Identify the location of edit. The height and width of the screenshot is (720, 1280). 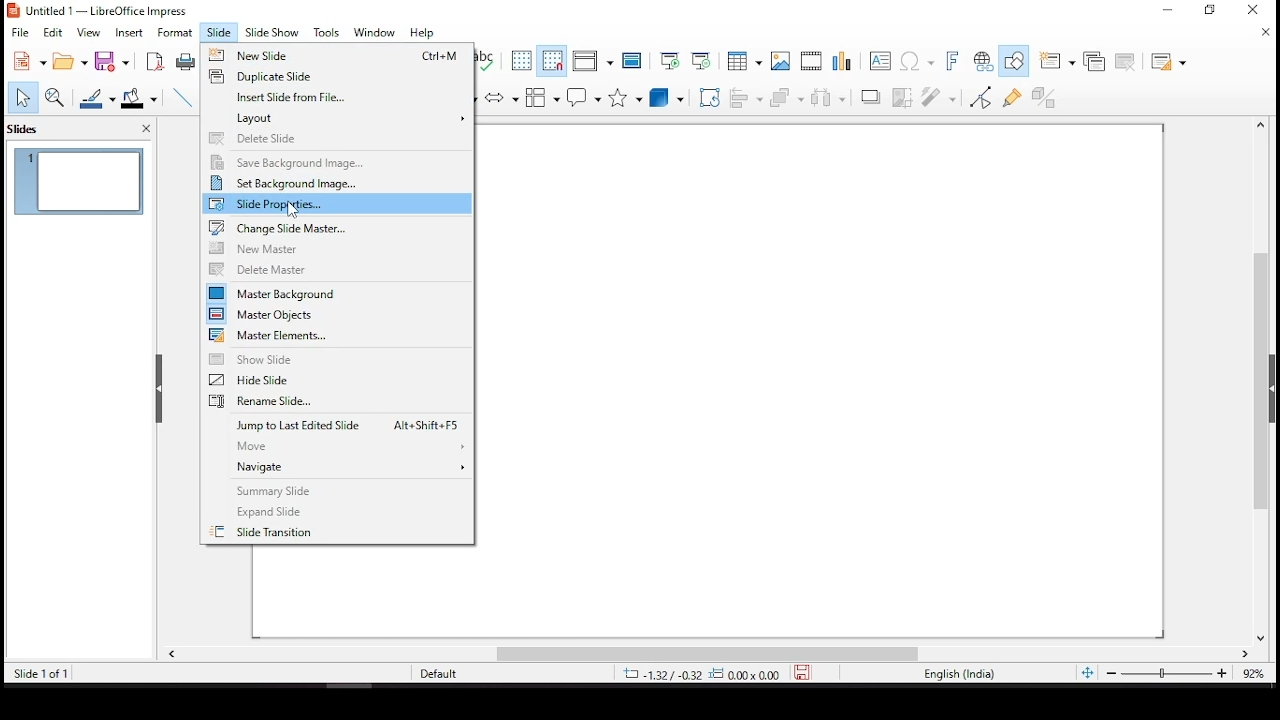
(52, 31).